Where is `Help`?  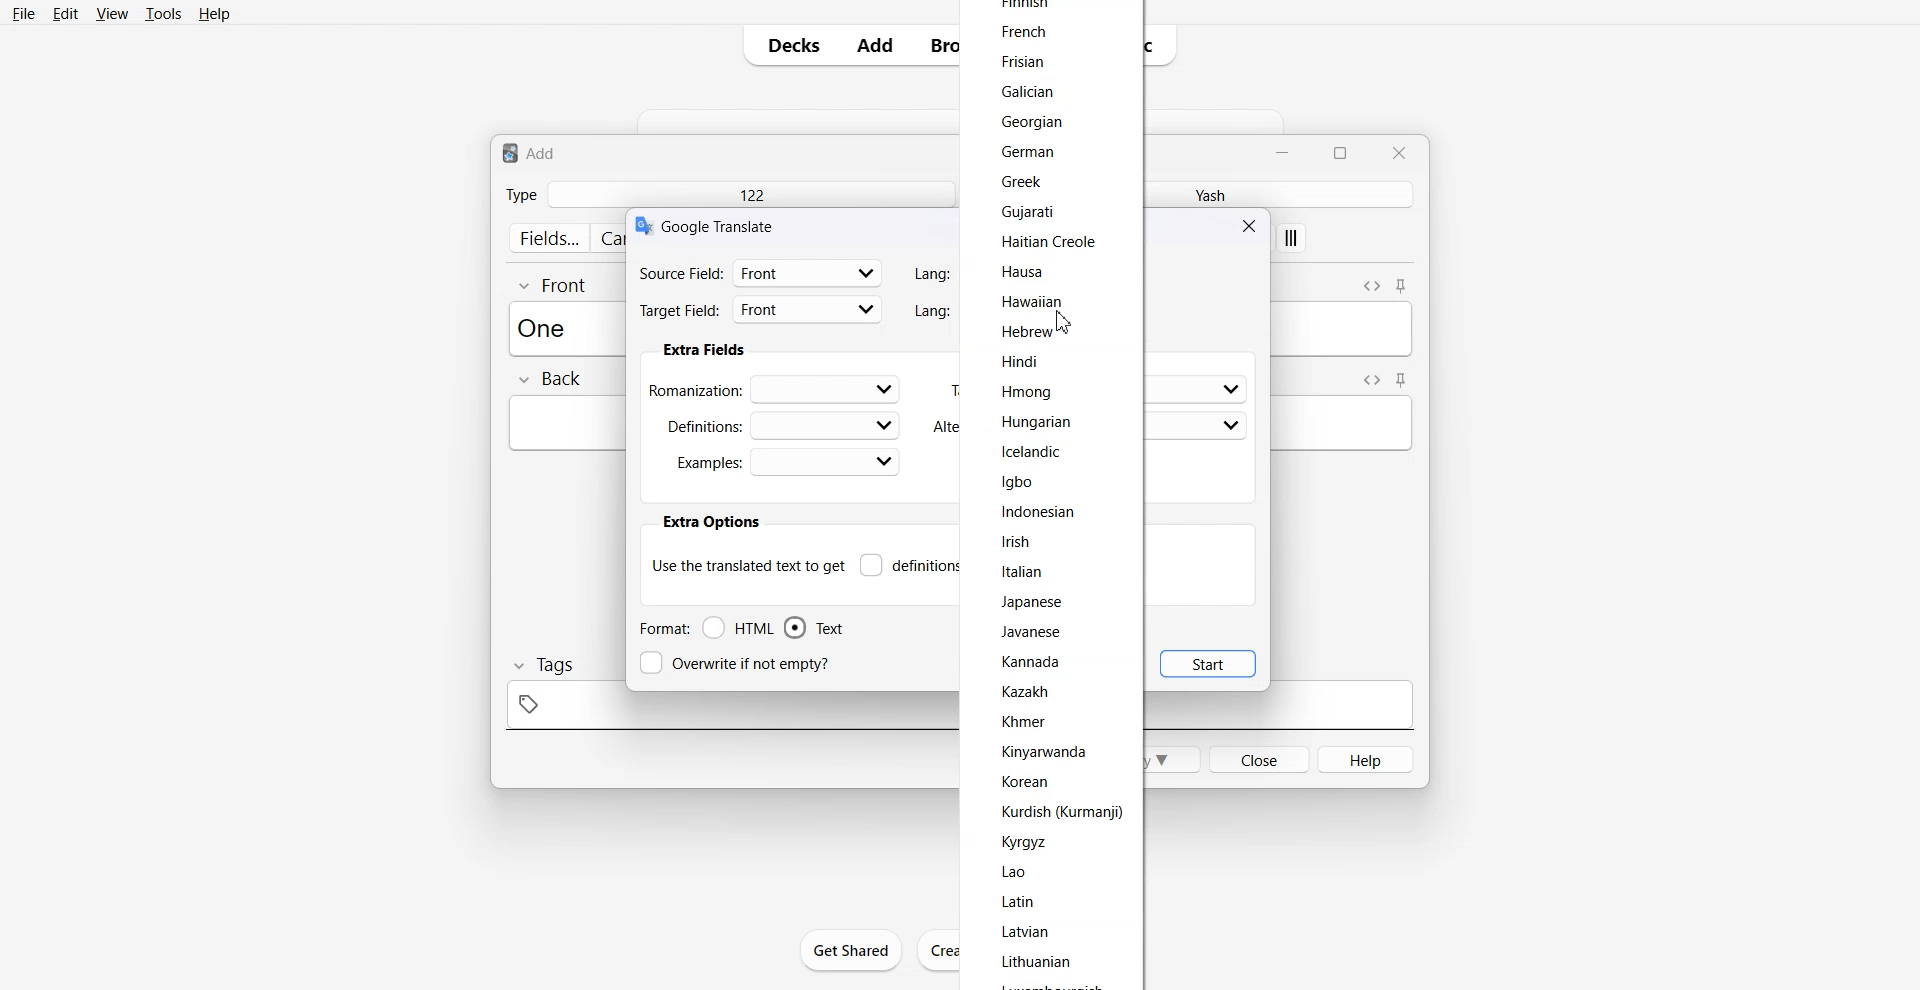 Help is located at coordinates (1367, 759).